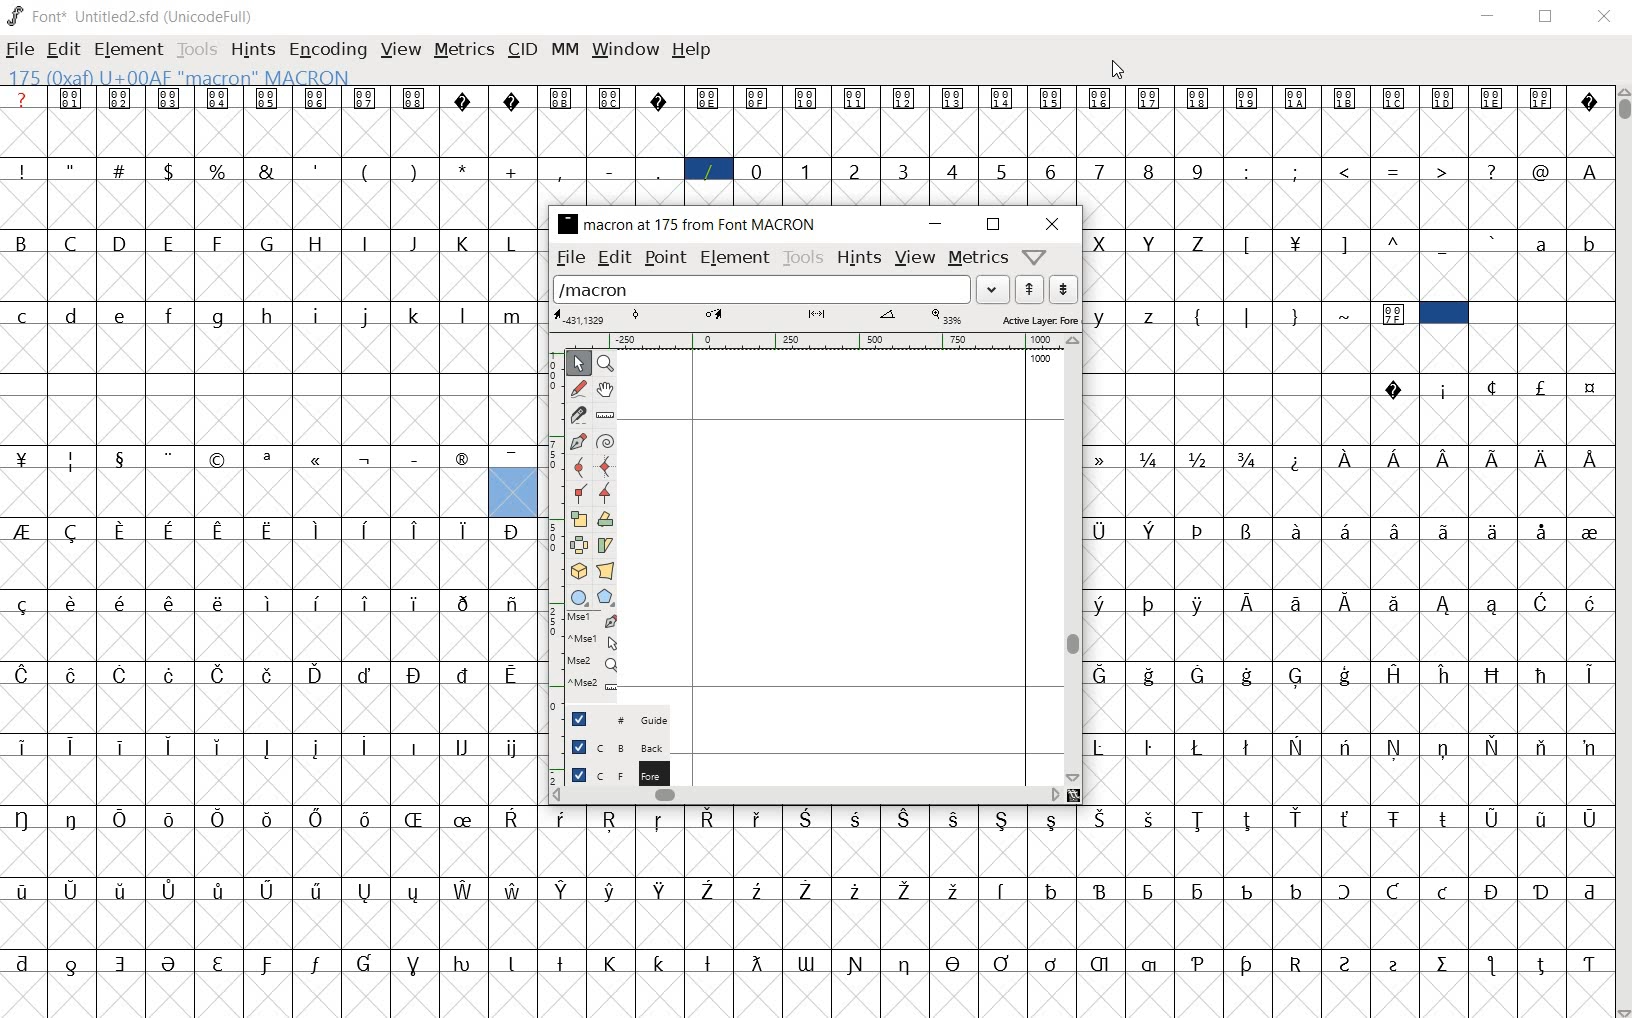 The height and width of the screenshot is (1018, 1632). Describe the element at coordinates (1100, 170) in the screenshot. I see `7` at that location.